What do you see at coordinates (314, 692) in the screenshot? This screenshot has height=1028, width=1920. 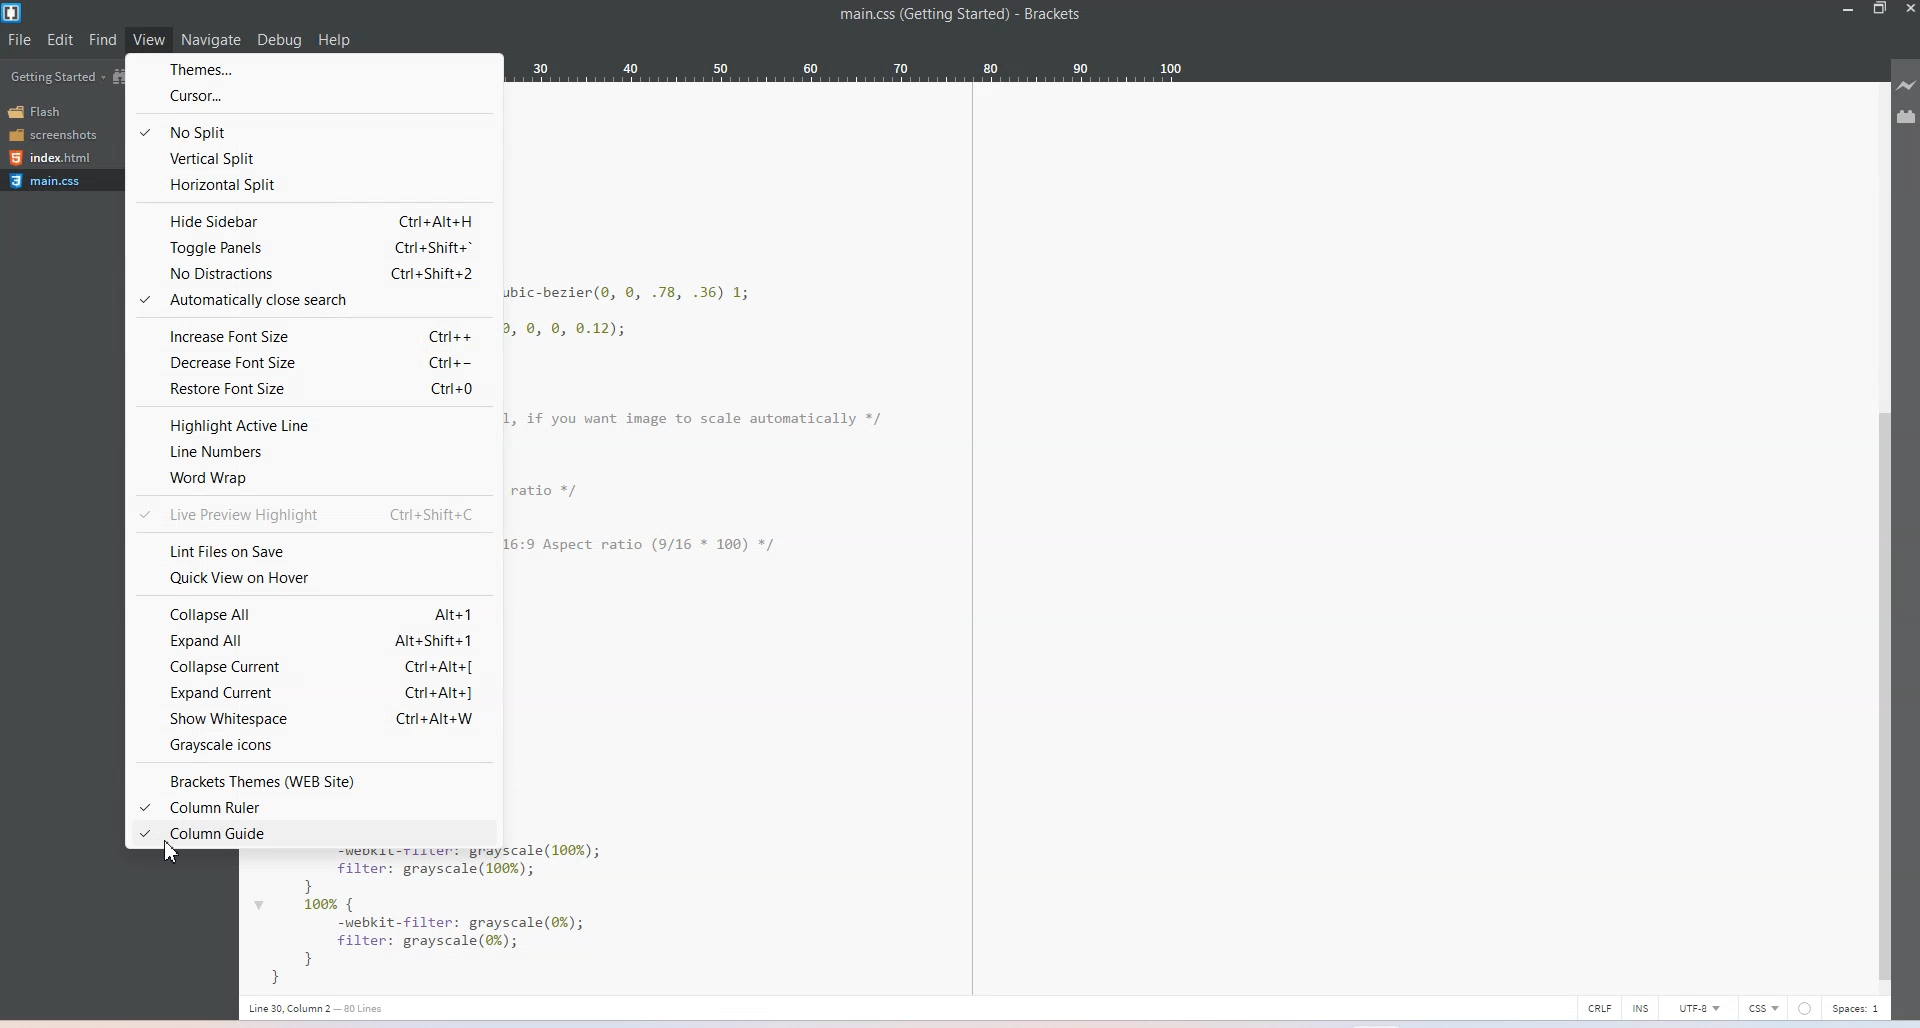 I see `Expand current` at bounding box center [314, 692].